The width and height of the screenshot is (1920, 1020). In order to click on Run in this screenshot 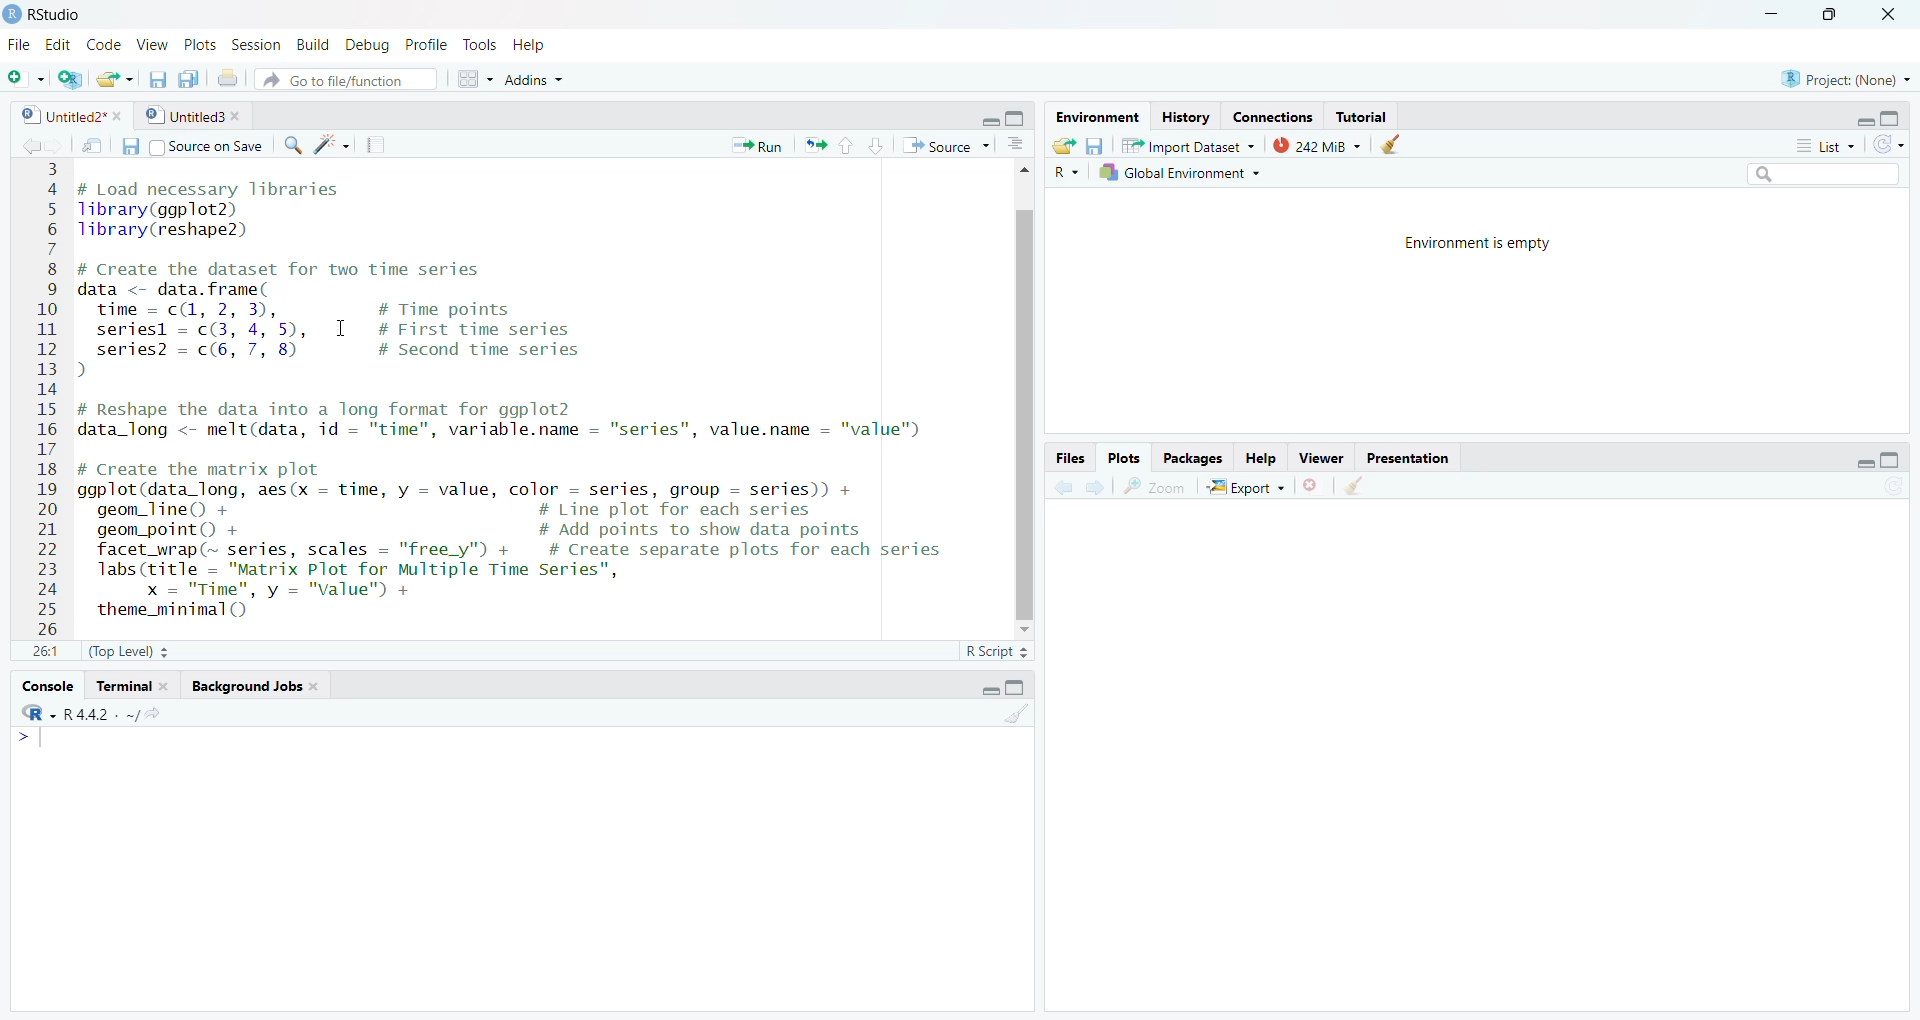, I will do `click(759, 145)`.